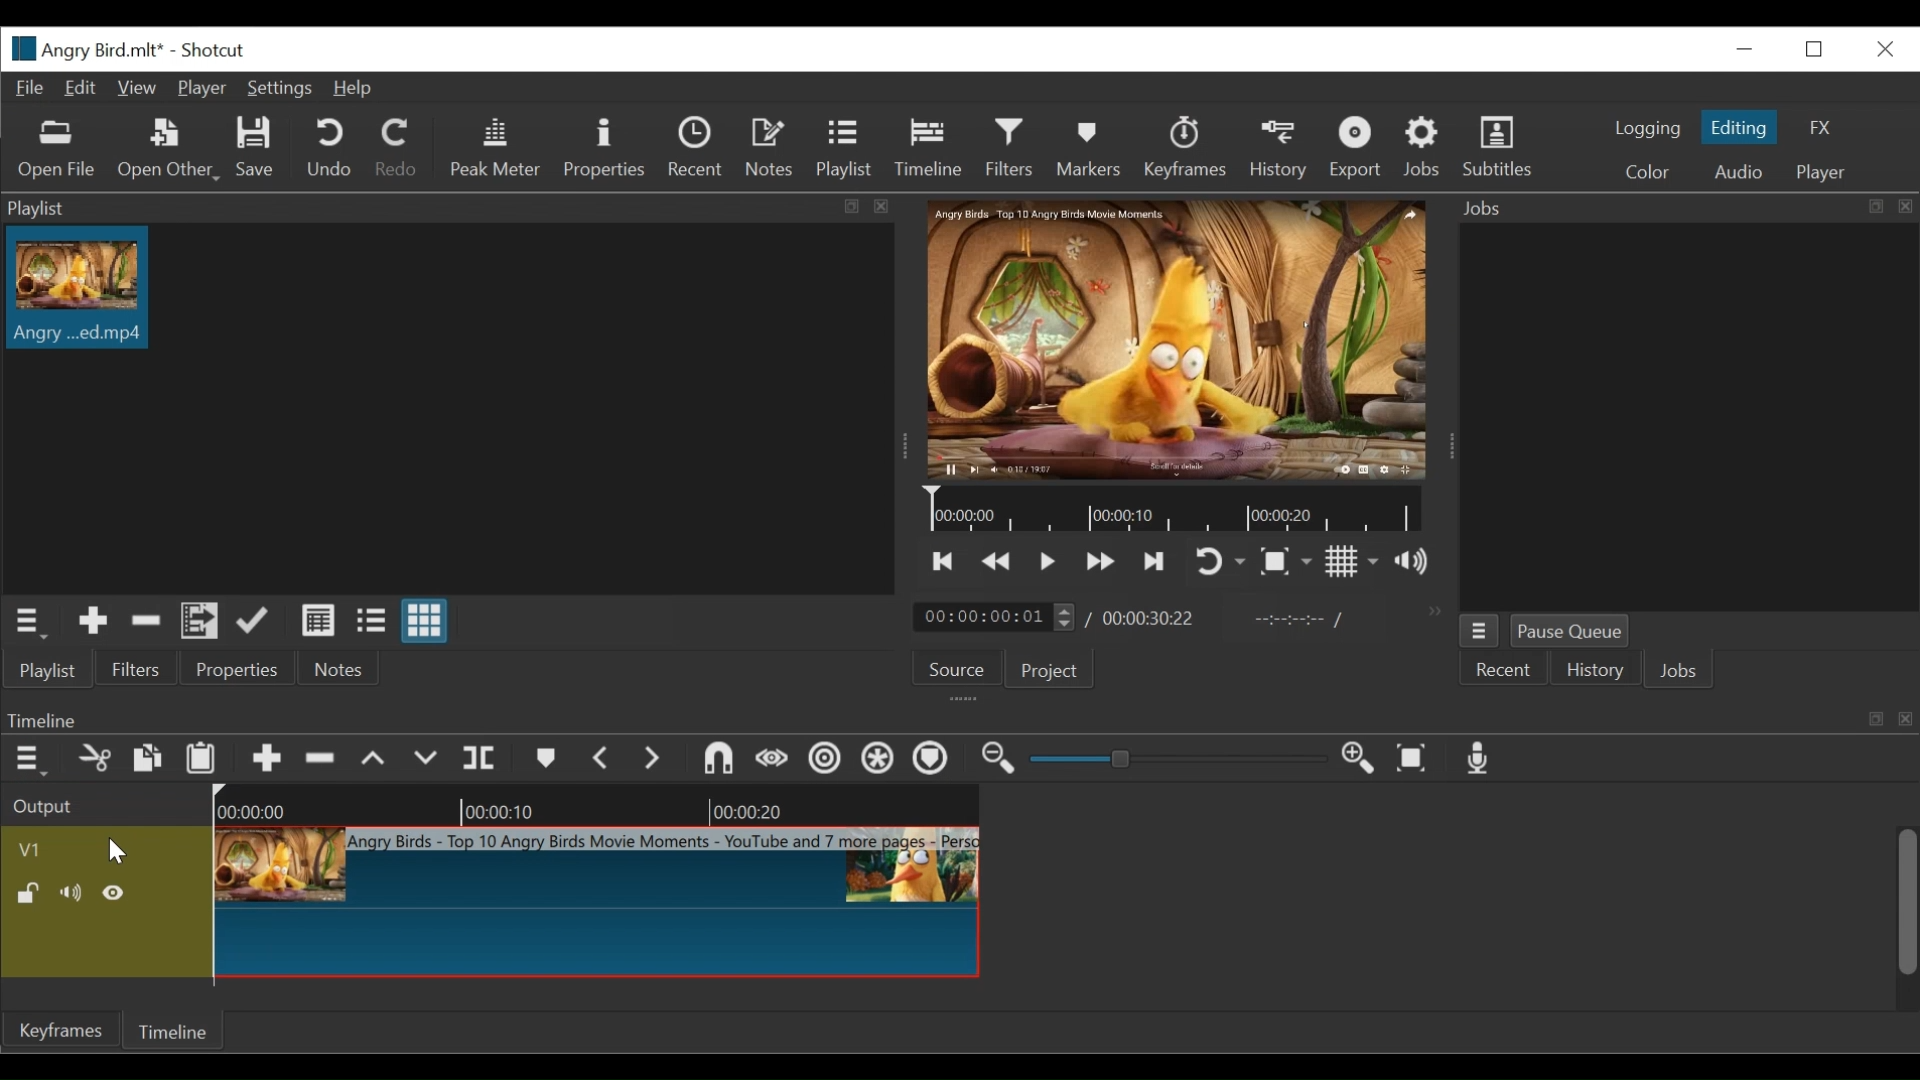 The image size is (1920, 1080). I want to click on Previous marker, so click(602, 759).